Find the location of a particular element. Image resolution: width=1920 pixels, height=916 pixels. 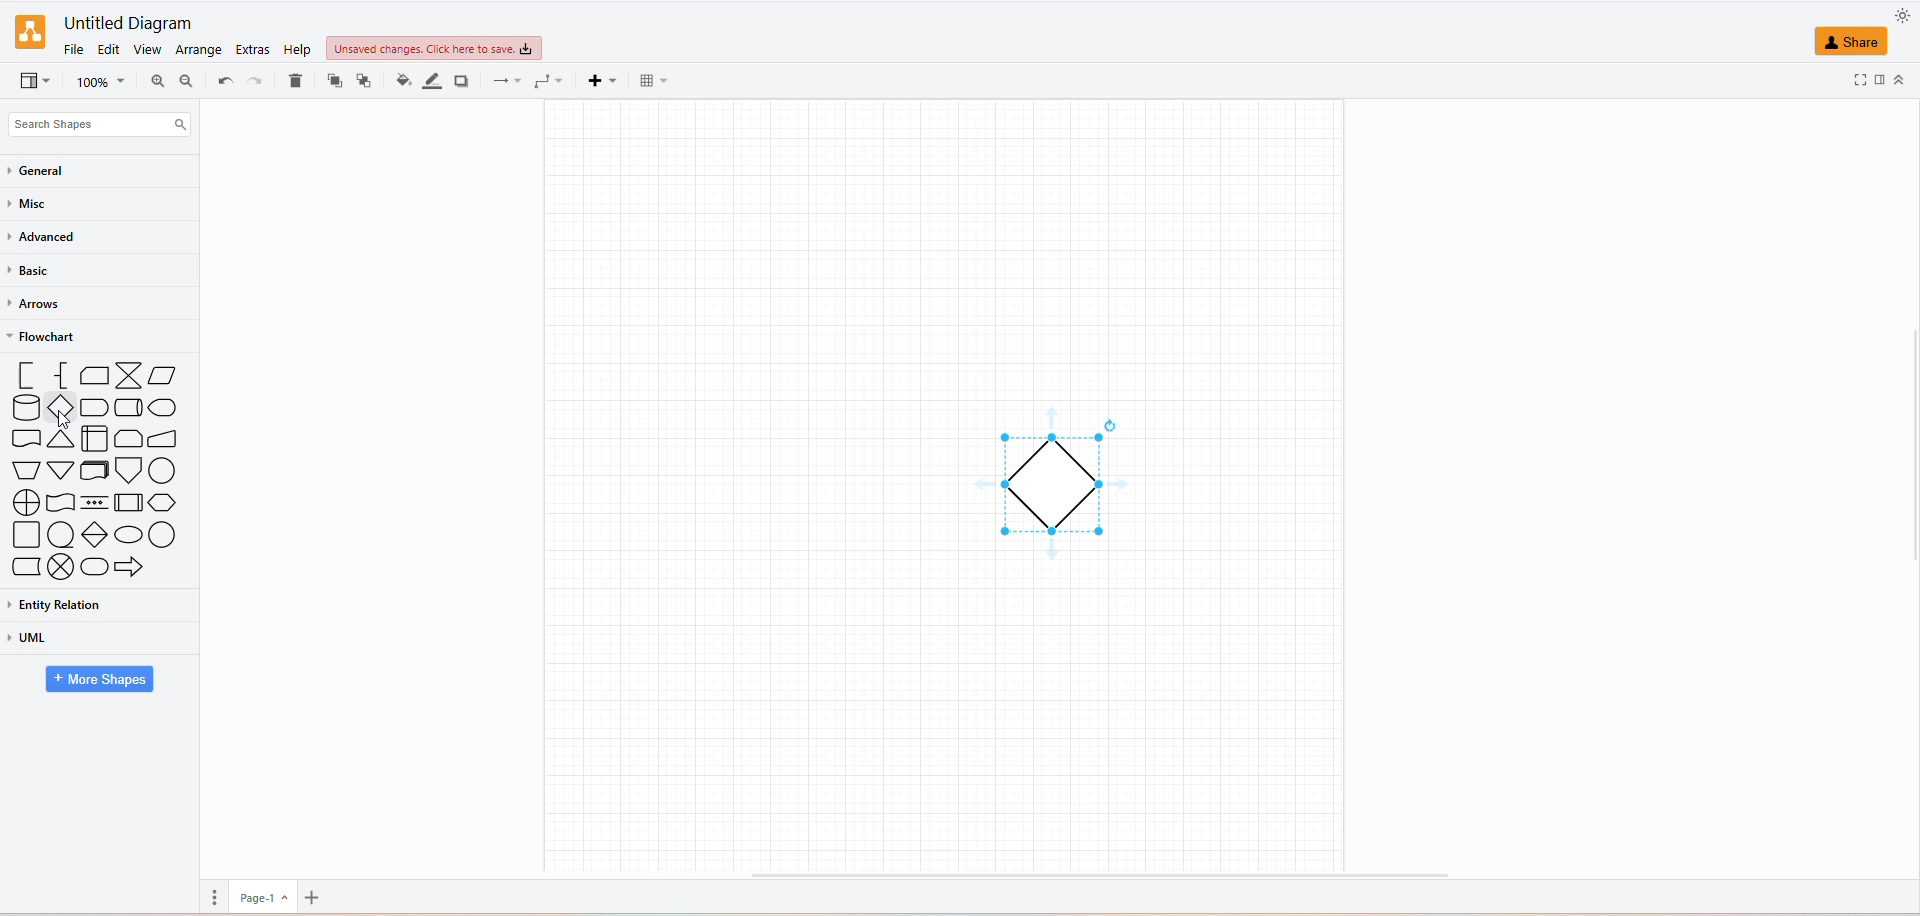

FILE NAME is located at coordinates (124, 19).